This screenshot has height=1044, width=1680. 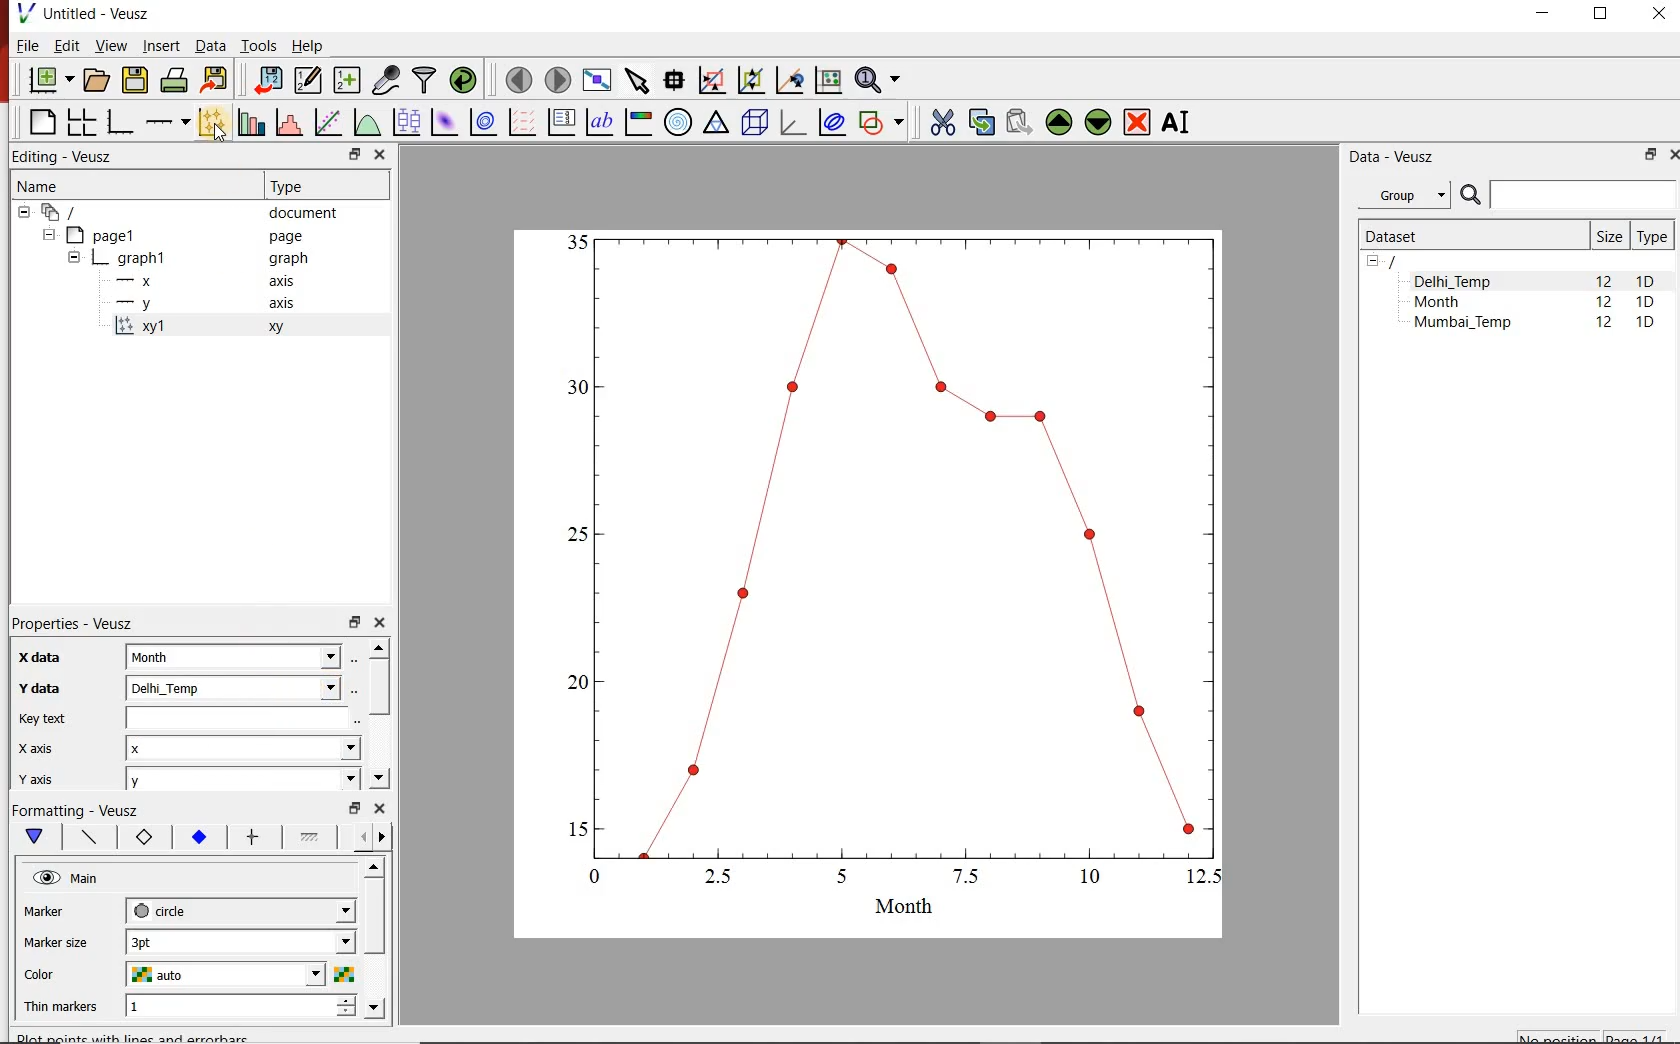 I want to click on -x axis, so click(x=197, y=282).